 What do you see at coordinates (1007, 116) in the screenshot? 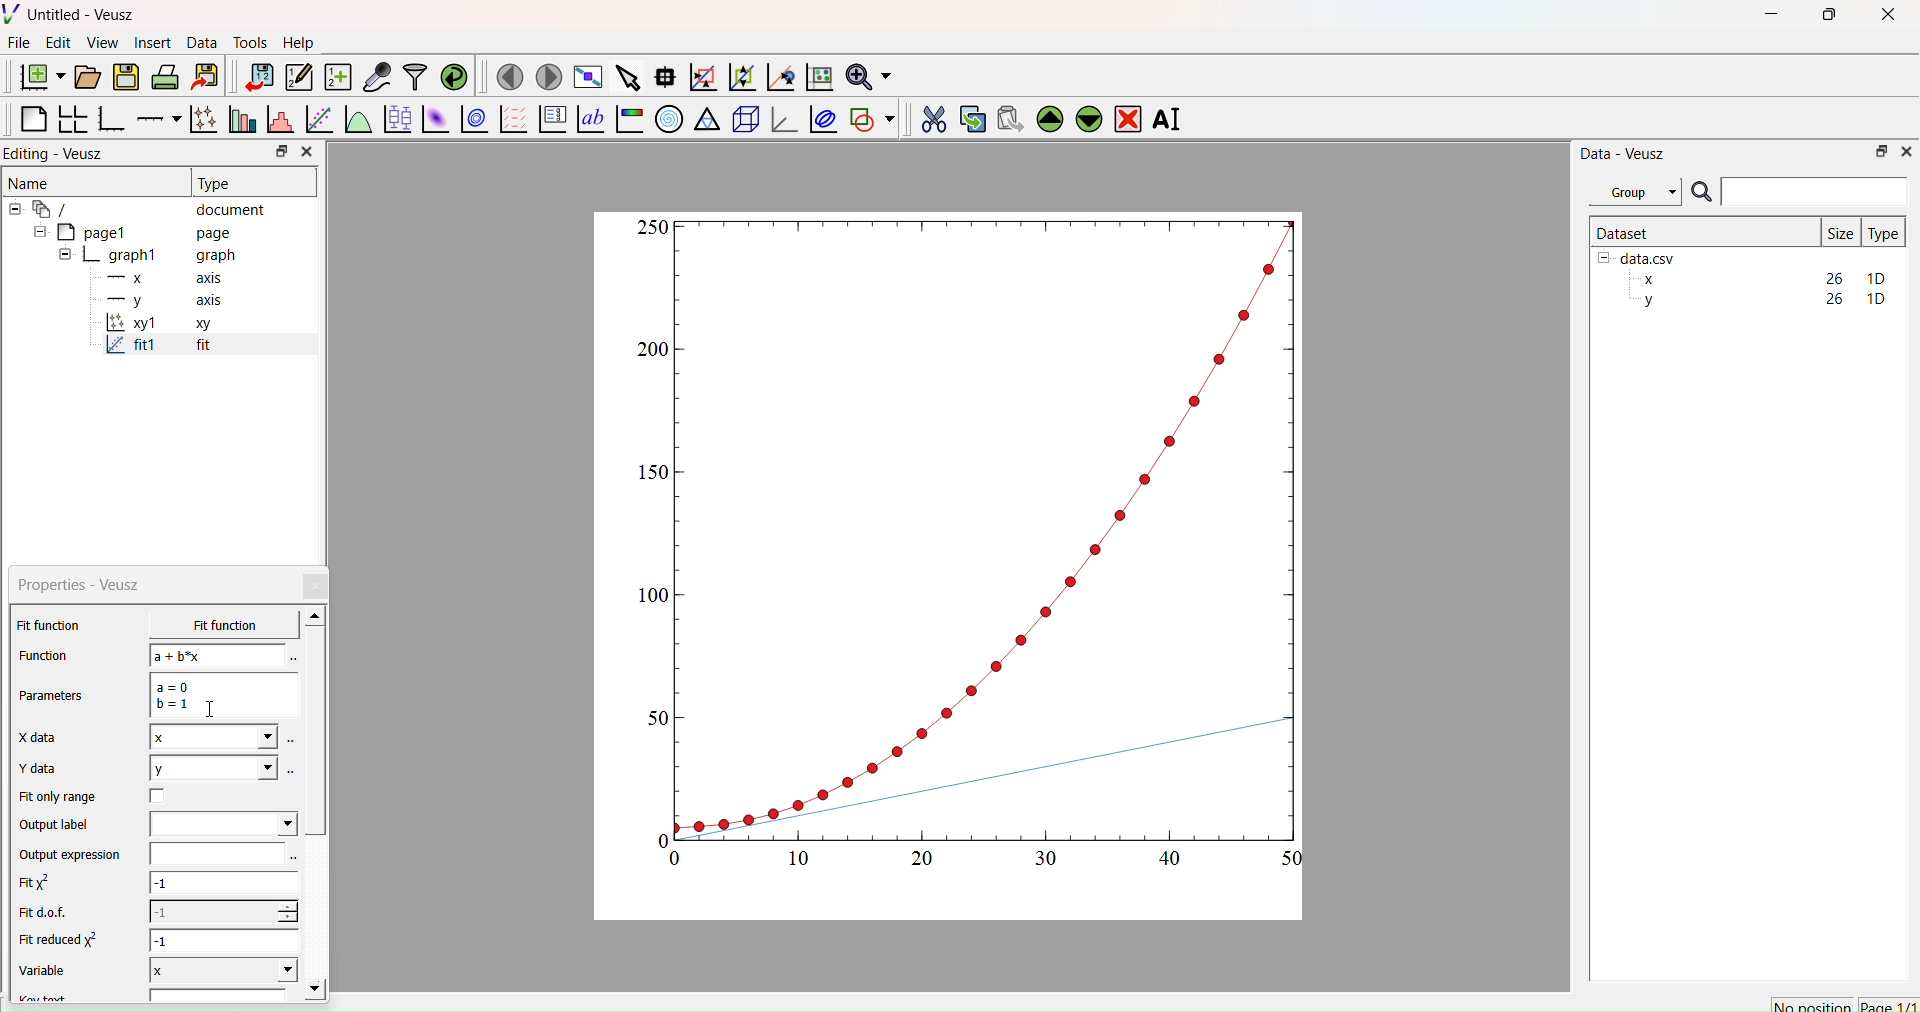
I see `Paste` at bounding box center [1007, 116].